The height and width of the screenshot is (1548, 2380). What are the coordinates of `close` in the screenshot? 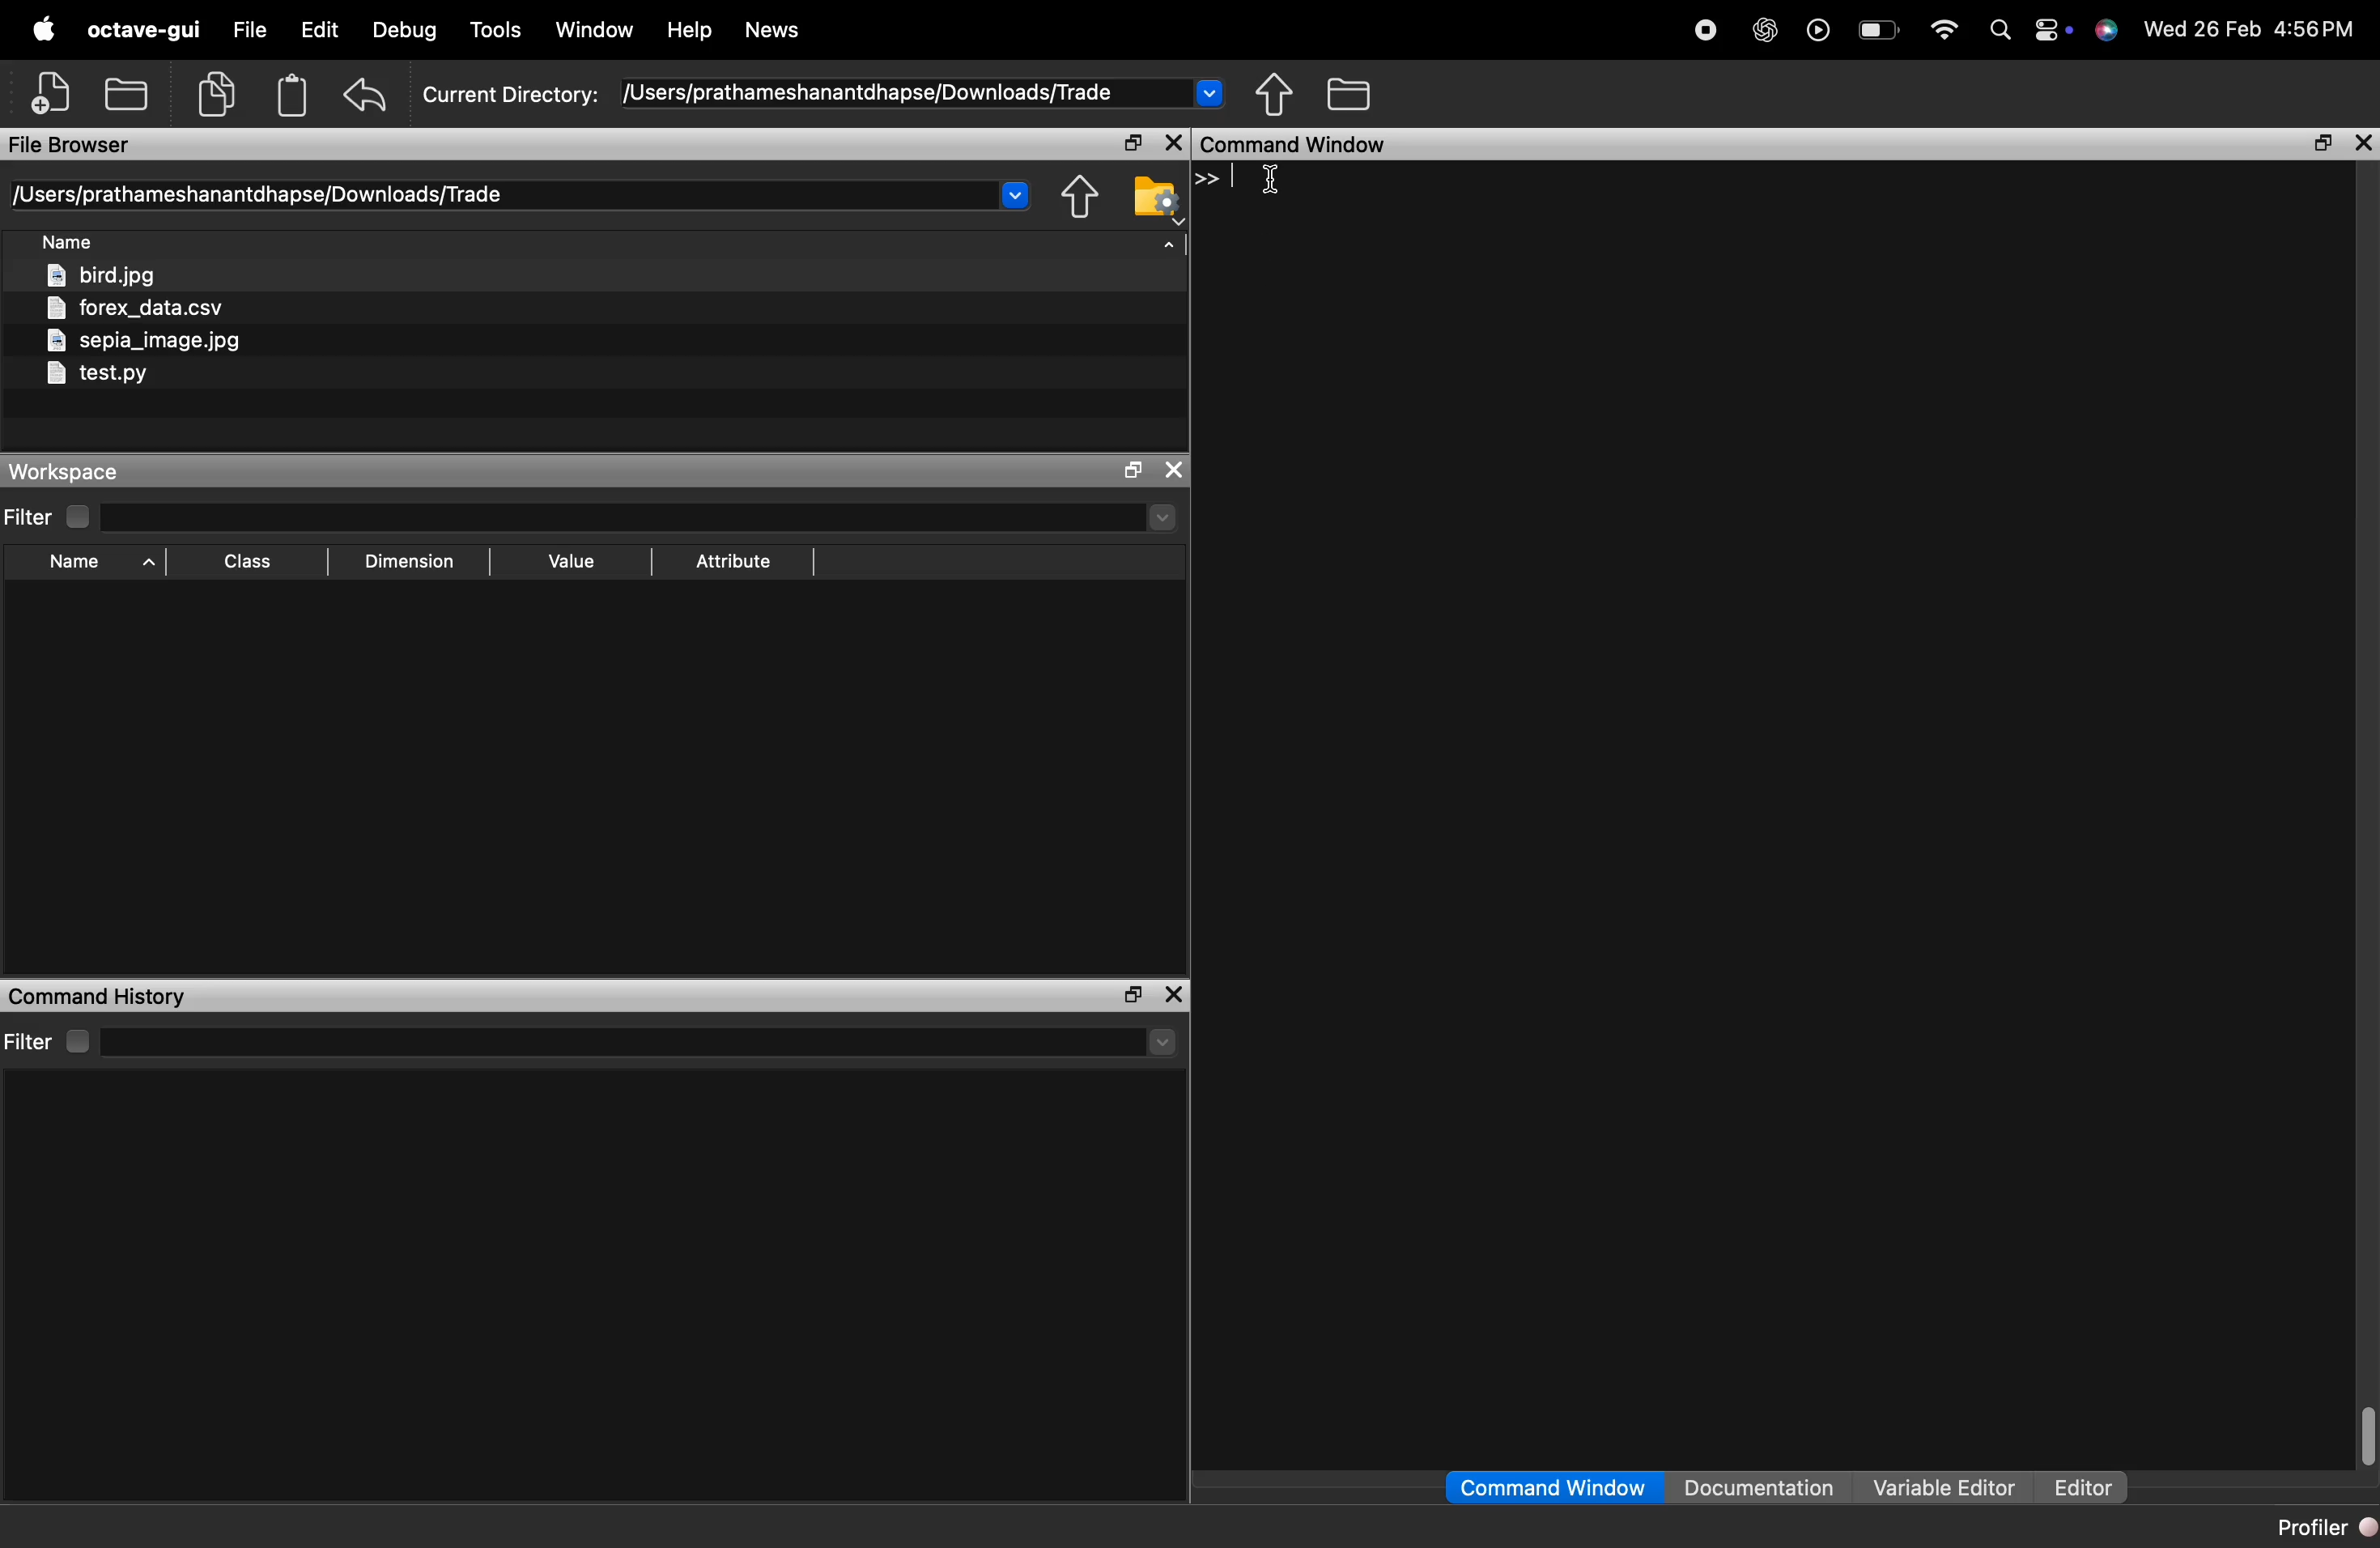 It's located at (1176, 144).